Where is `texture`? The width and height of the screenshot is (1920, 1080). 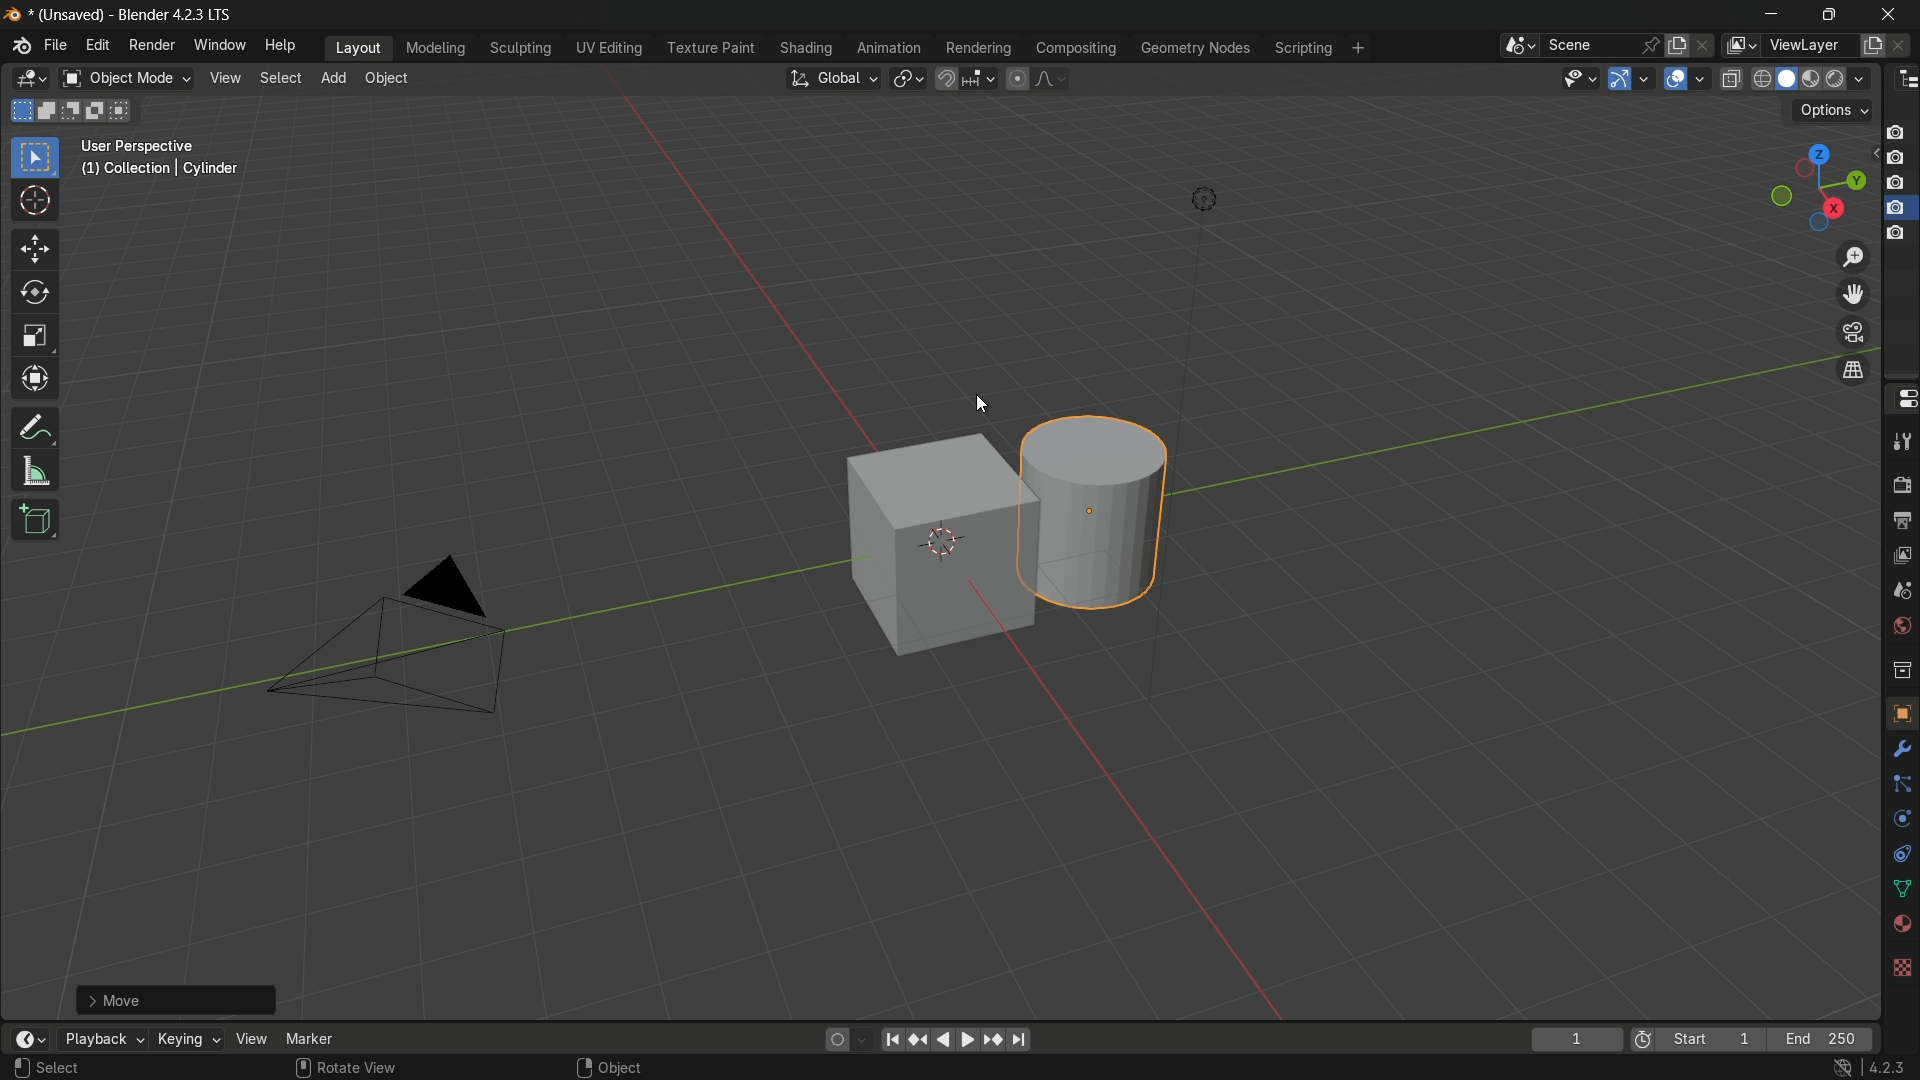 texture is located at coordinates (1900, 713).